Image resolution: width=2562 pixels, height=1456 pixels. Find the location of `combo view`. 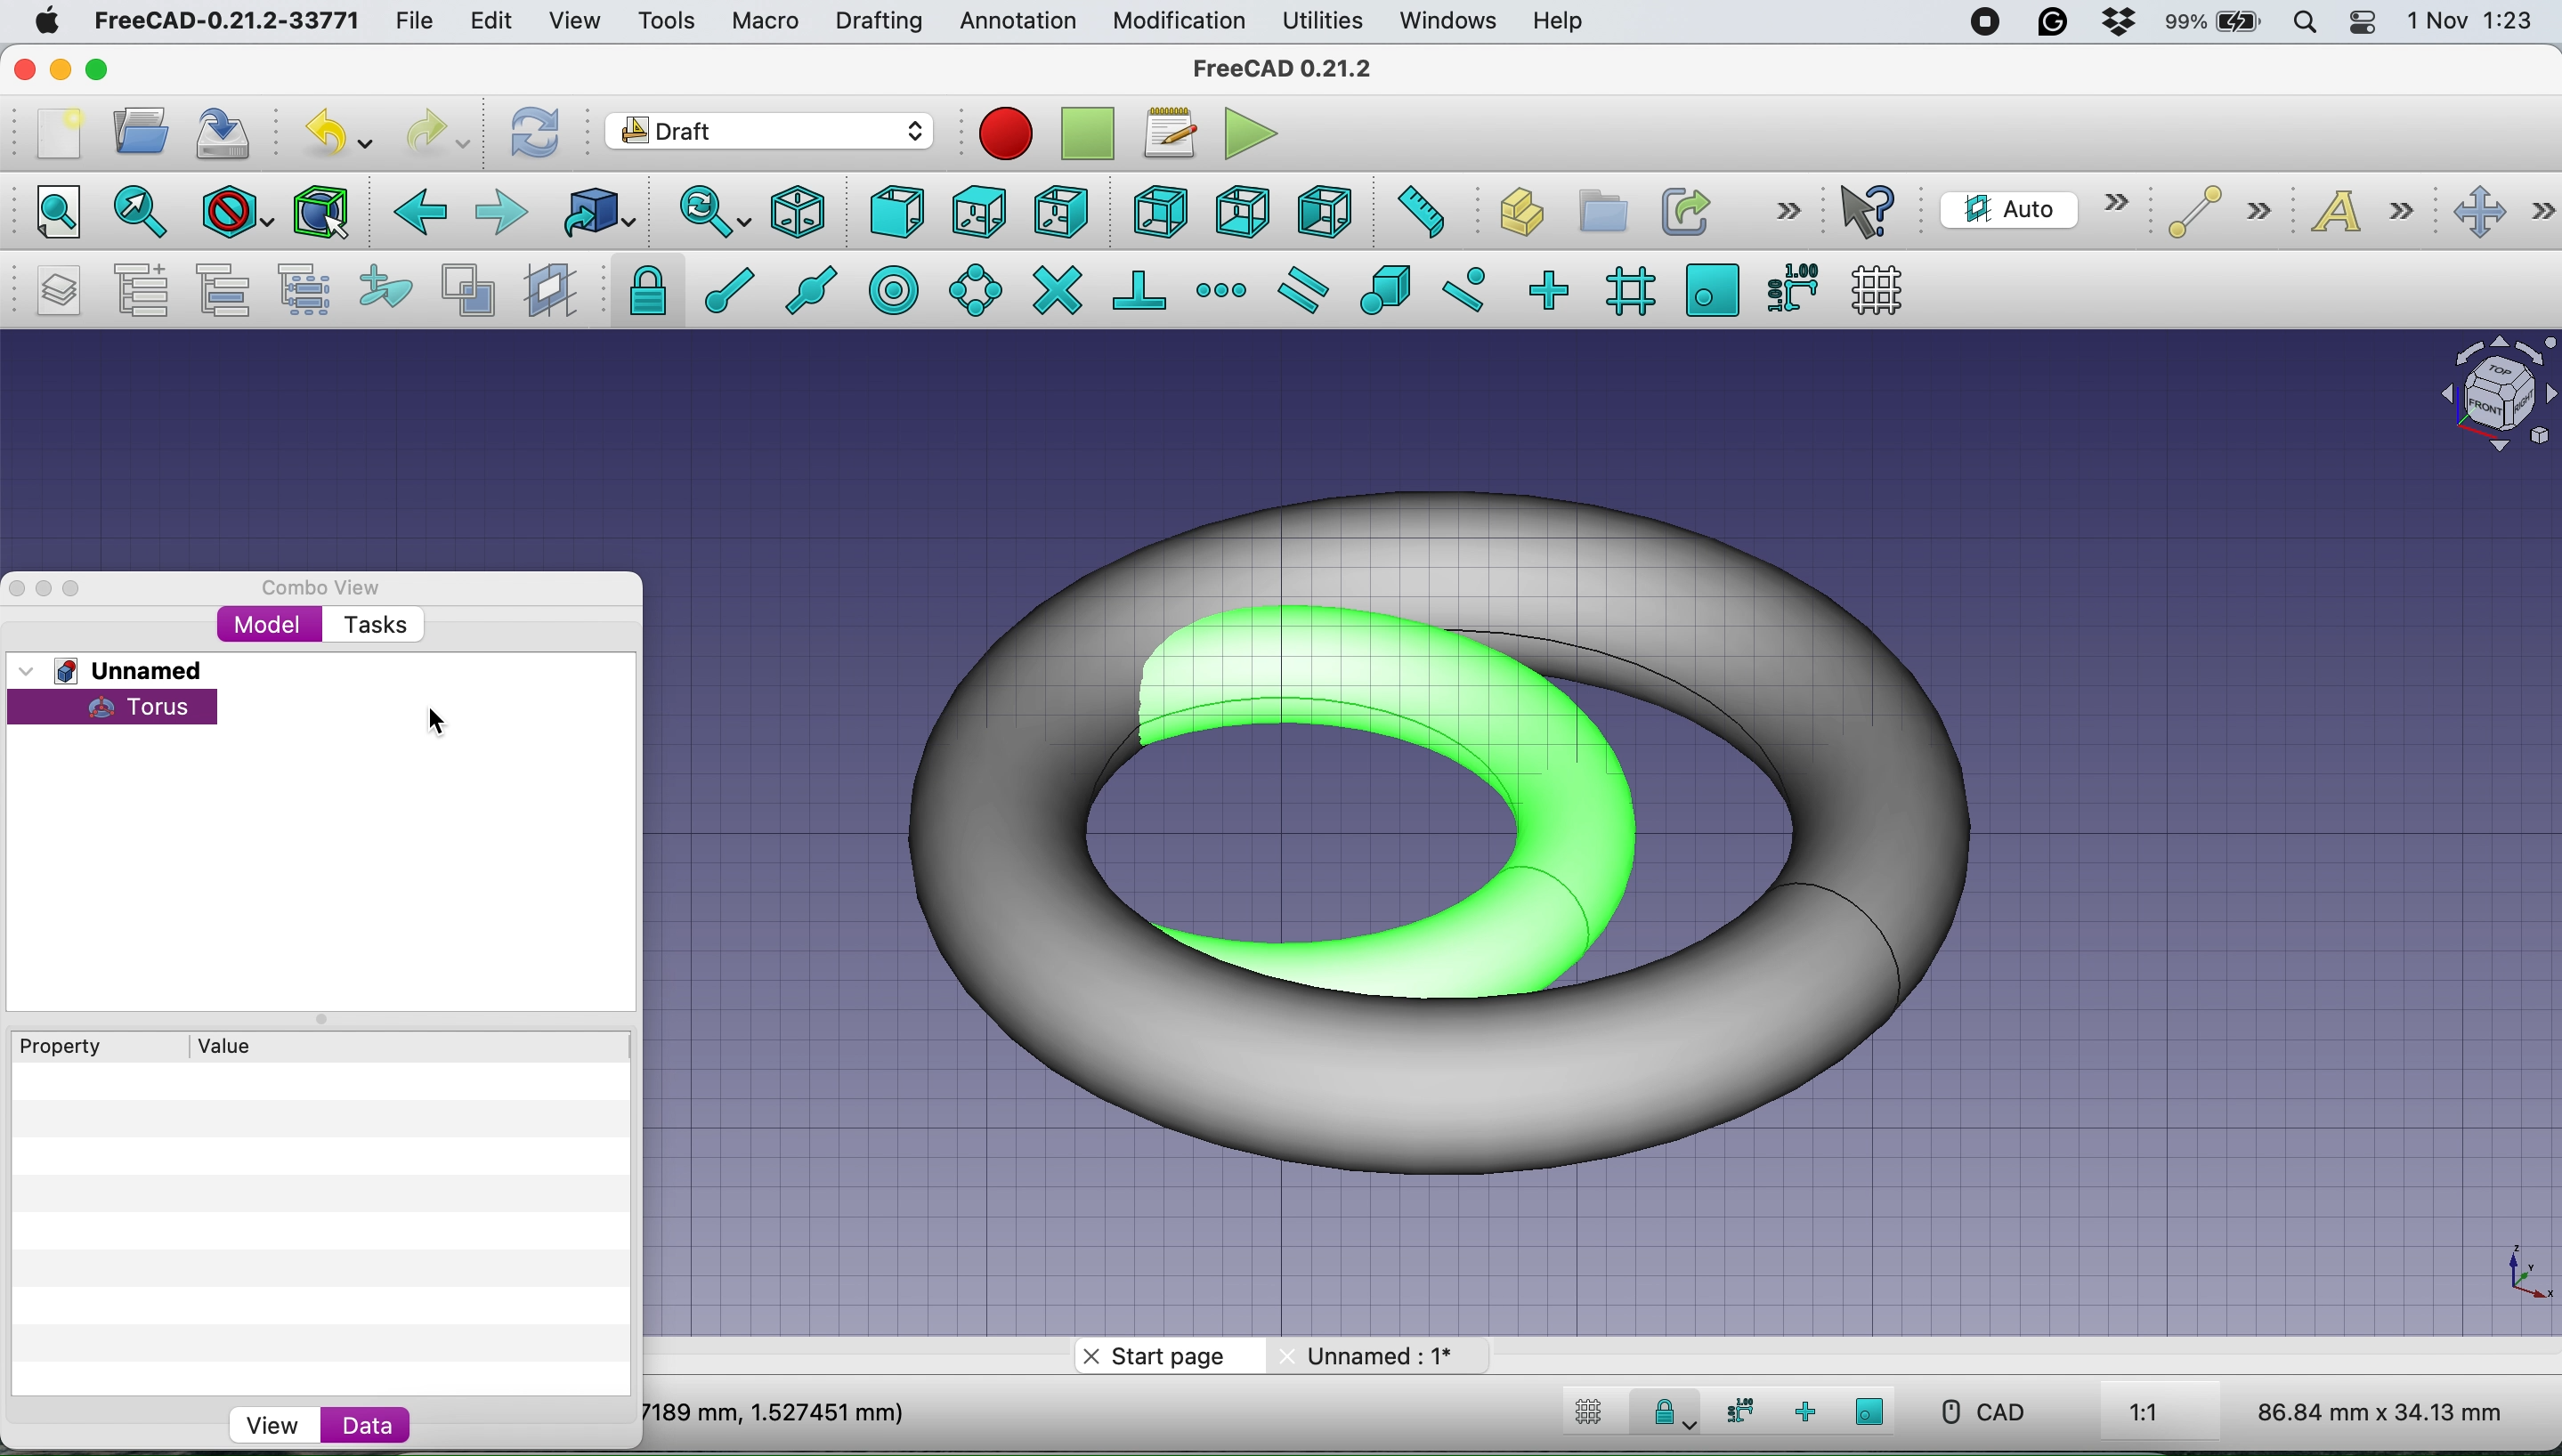

combo view is located at coordinates (335, 589).